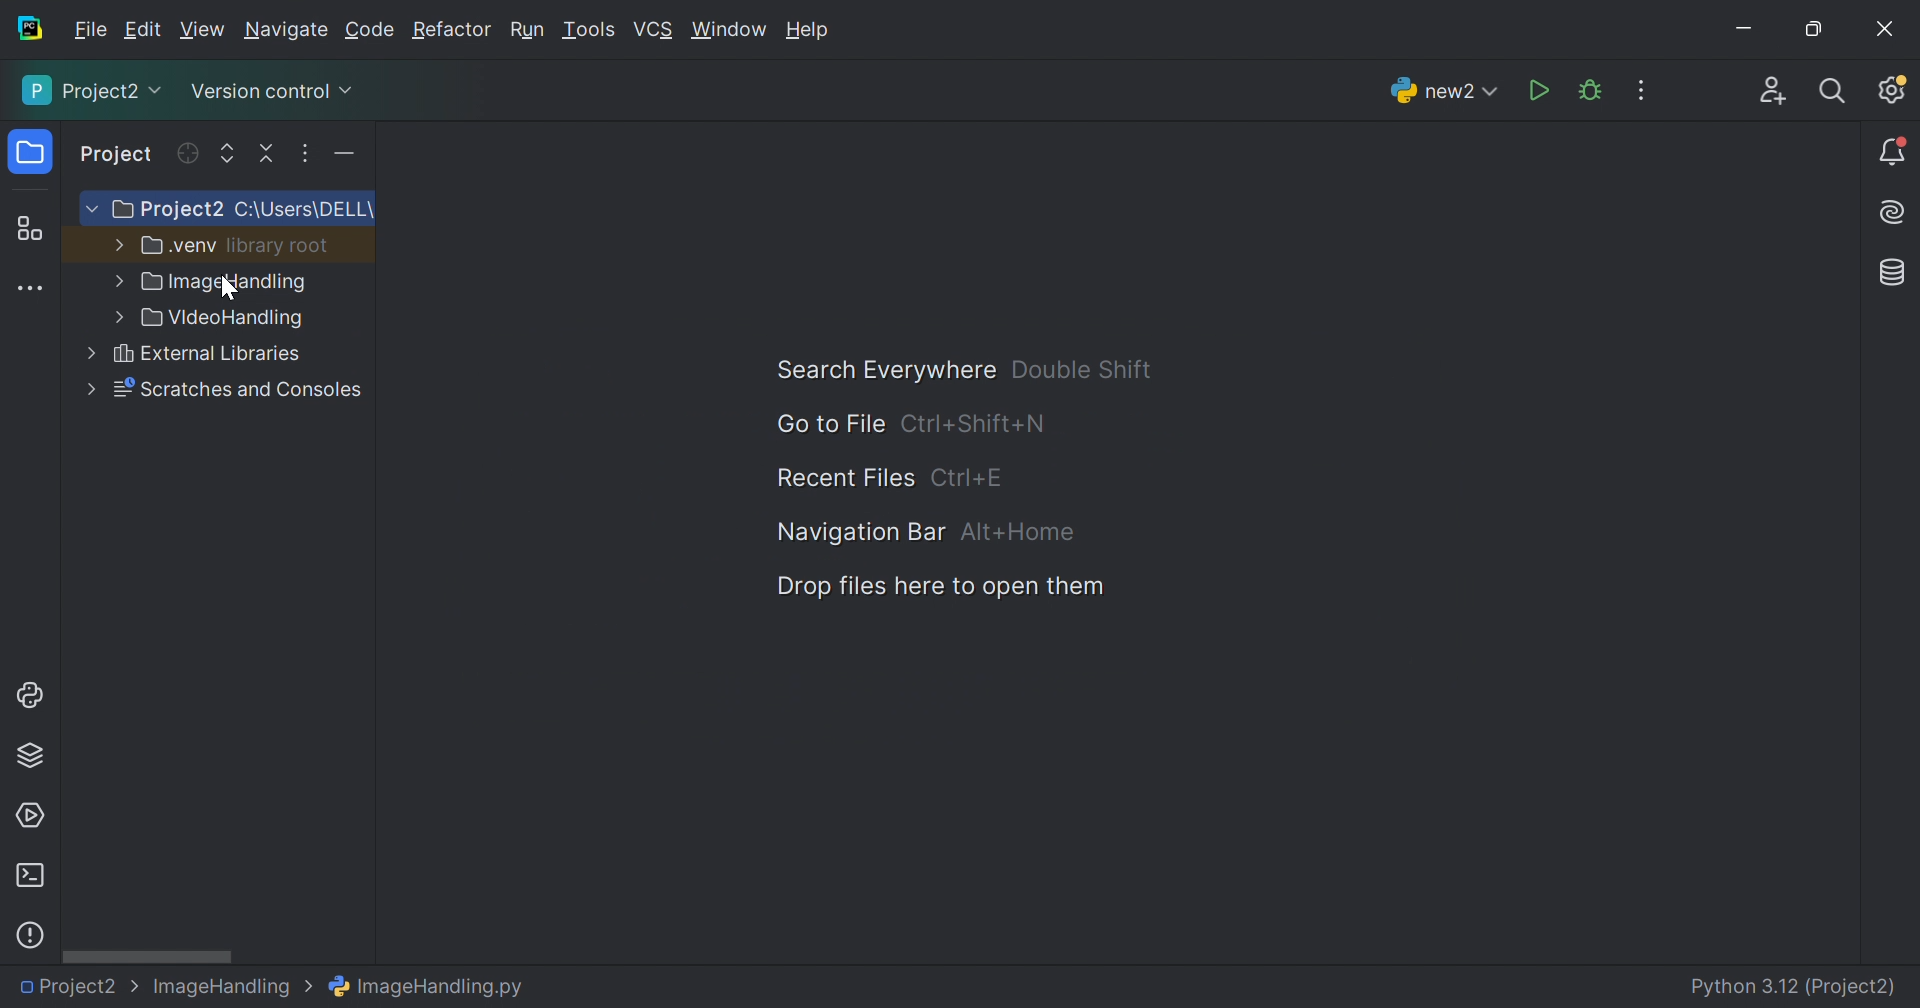  Describe the element at coordinates (856, 531) in the screenshot. I see `Navigation Bar` at that location.